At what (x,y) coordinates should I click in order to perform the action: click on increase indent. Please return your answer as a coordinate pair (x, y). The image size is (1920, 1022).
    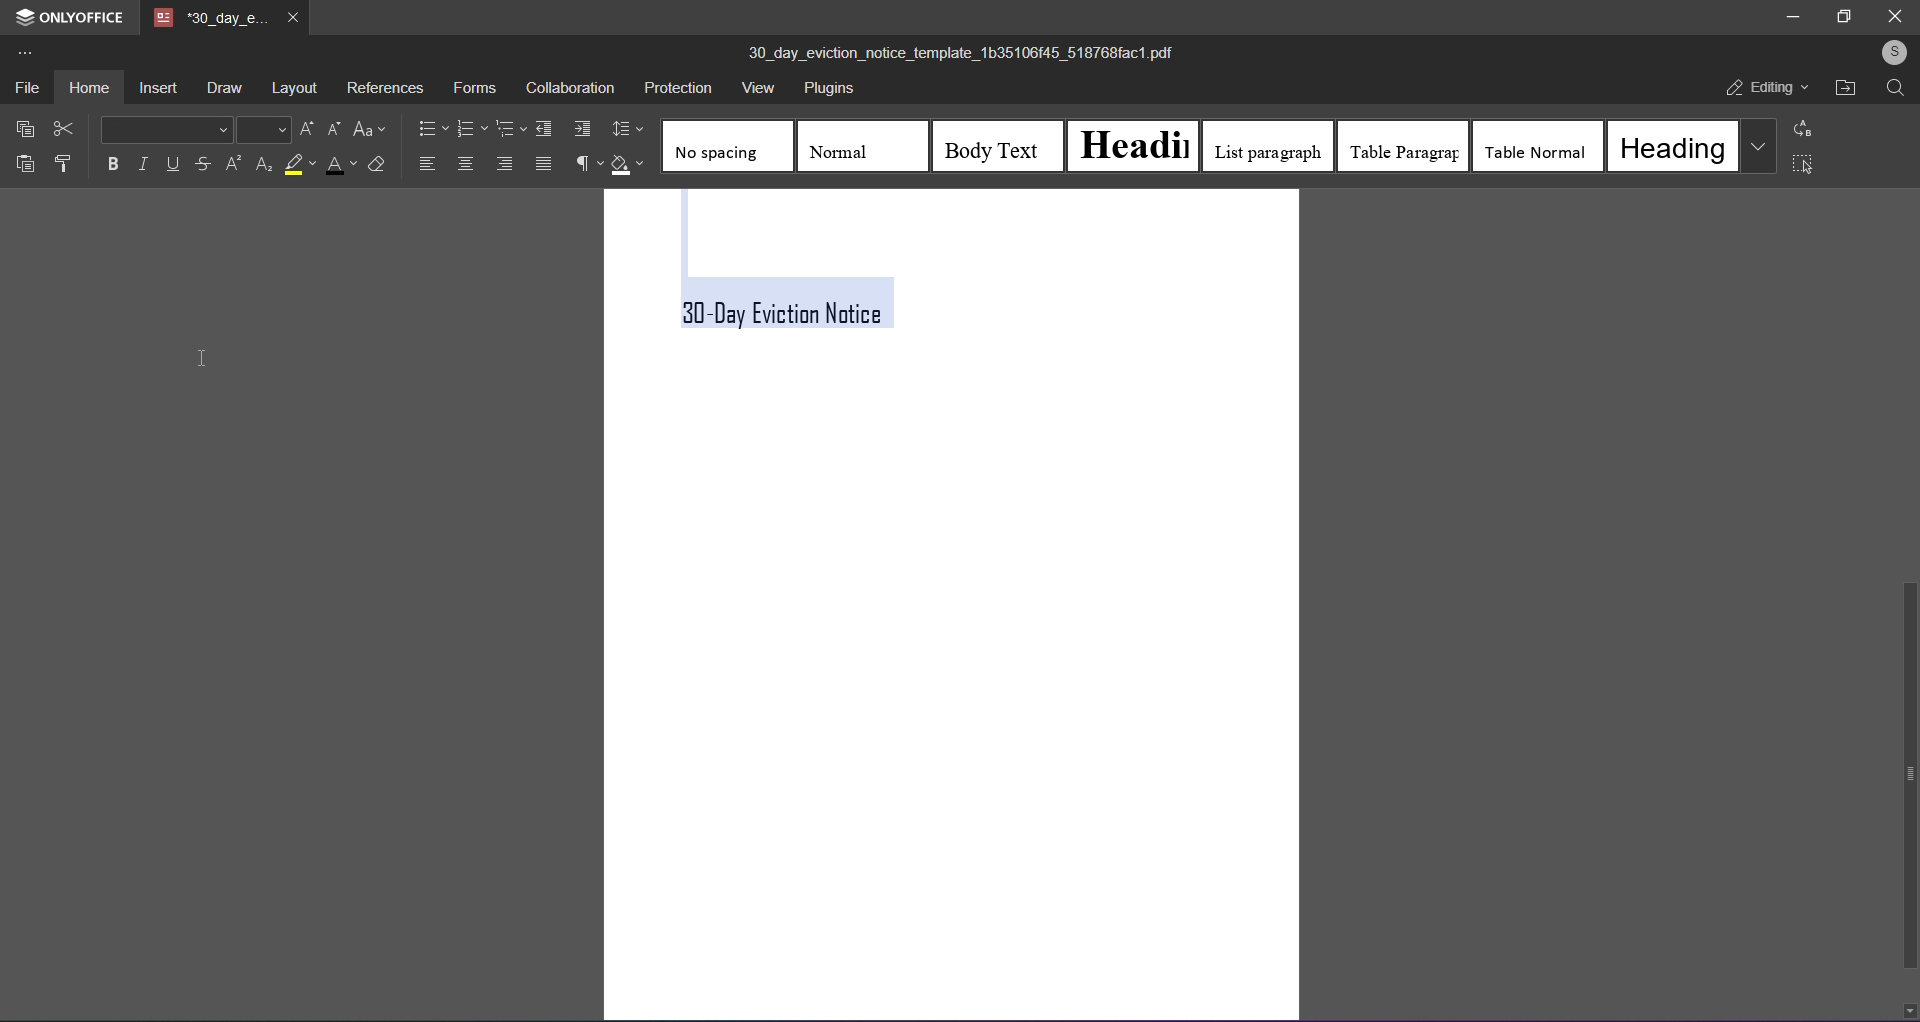
    Looking at the image, I should click on (581, 128).